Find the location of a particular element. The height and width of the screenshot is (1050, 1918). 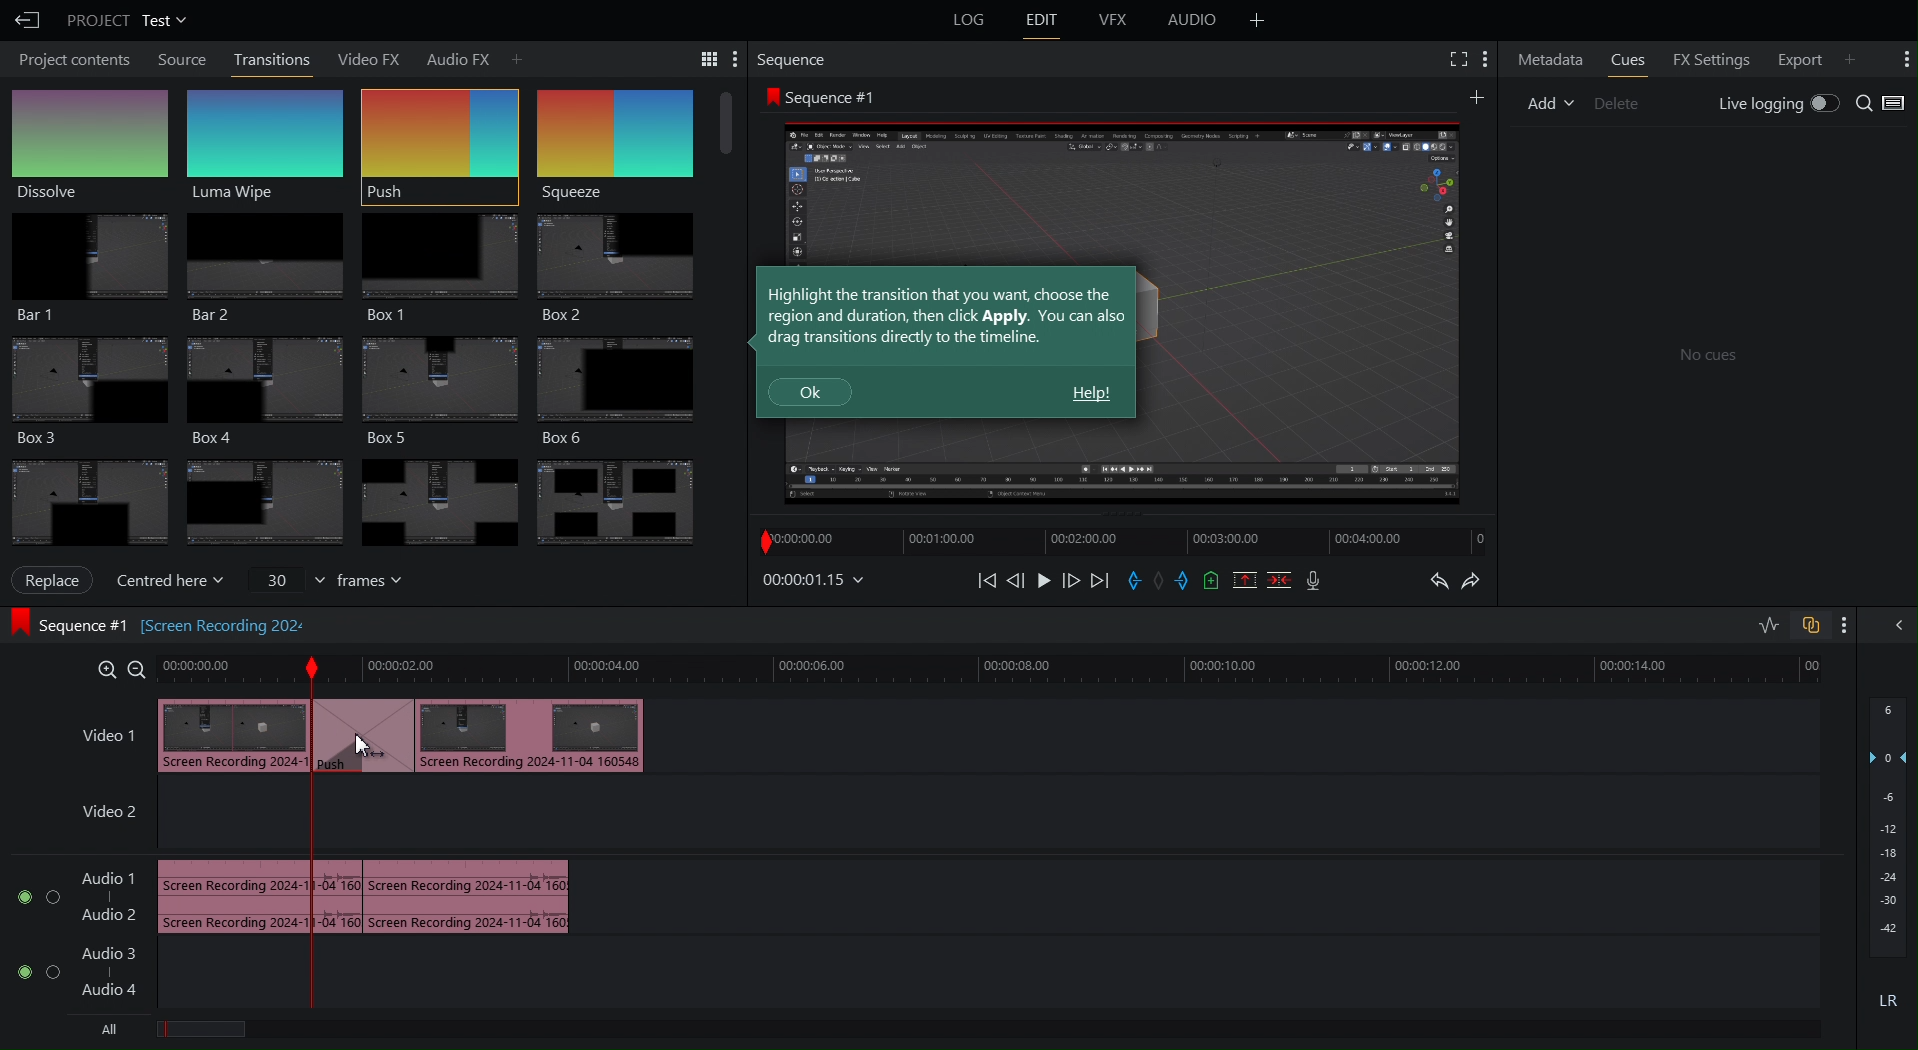

Box 4 is located at coordinates (258, 389).